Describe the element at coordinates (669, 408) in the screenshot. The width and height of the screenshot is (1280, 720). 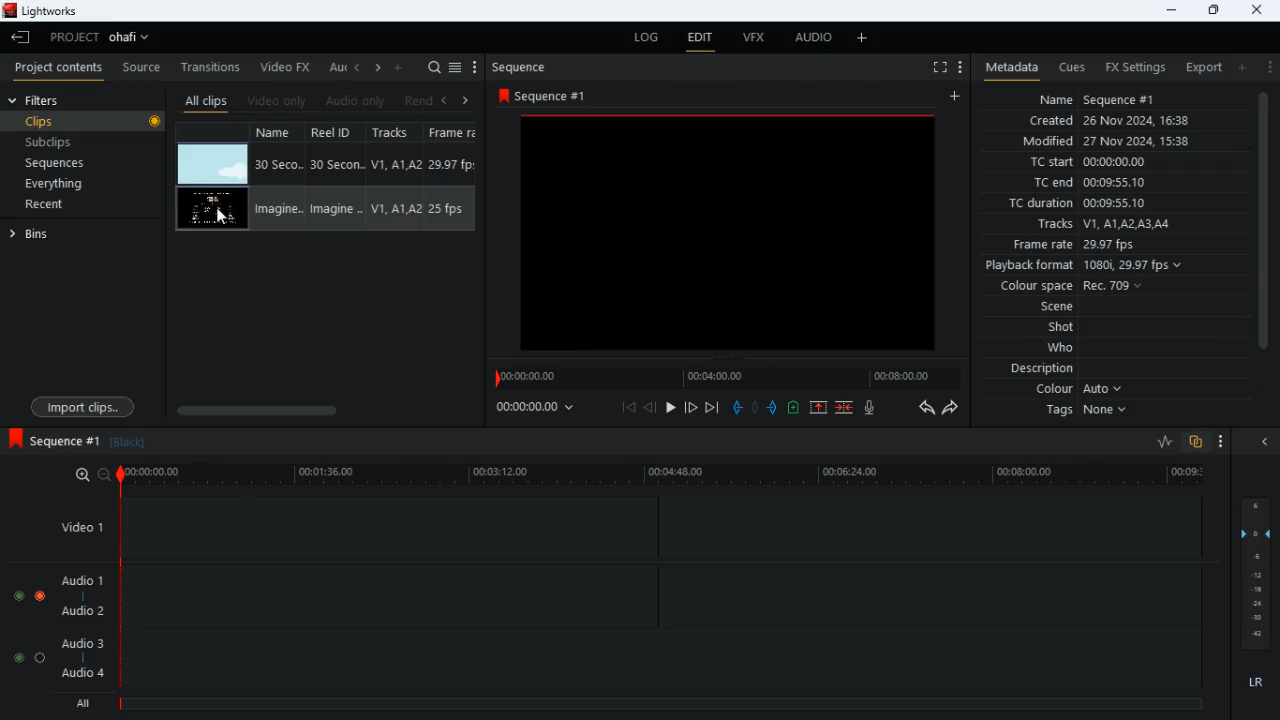
I see `play` at that location.